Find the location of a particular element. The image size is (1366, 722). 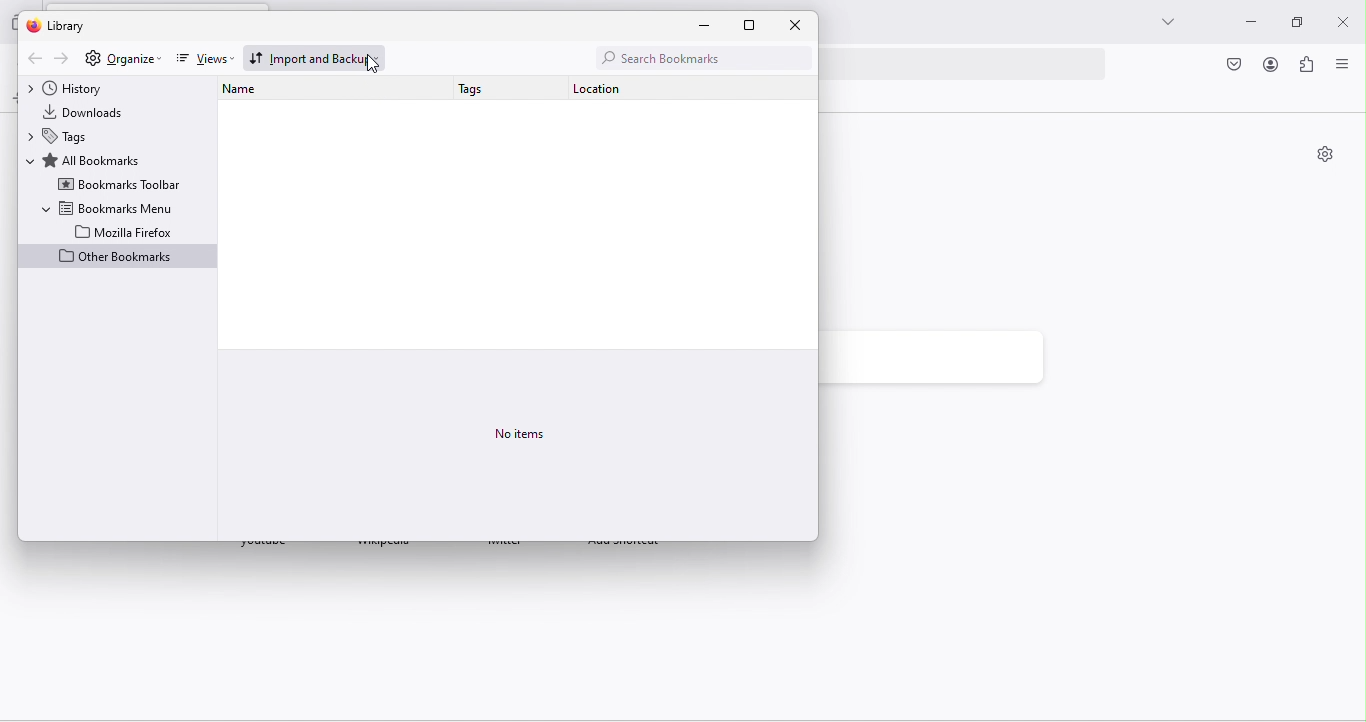

history is located at coordinates (83, 88).